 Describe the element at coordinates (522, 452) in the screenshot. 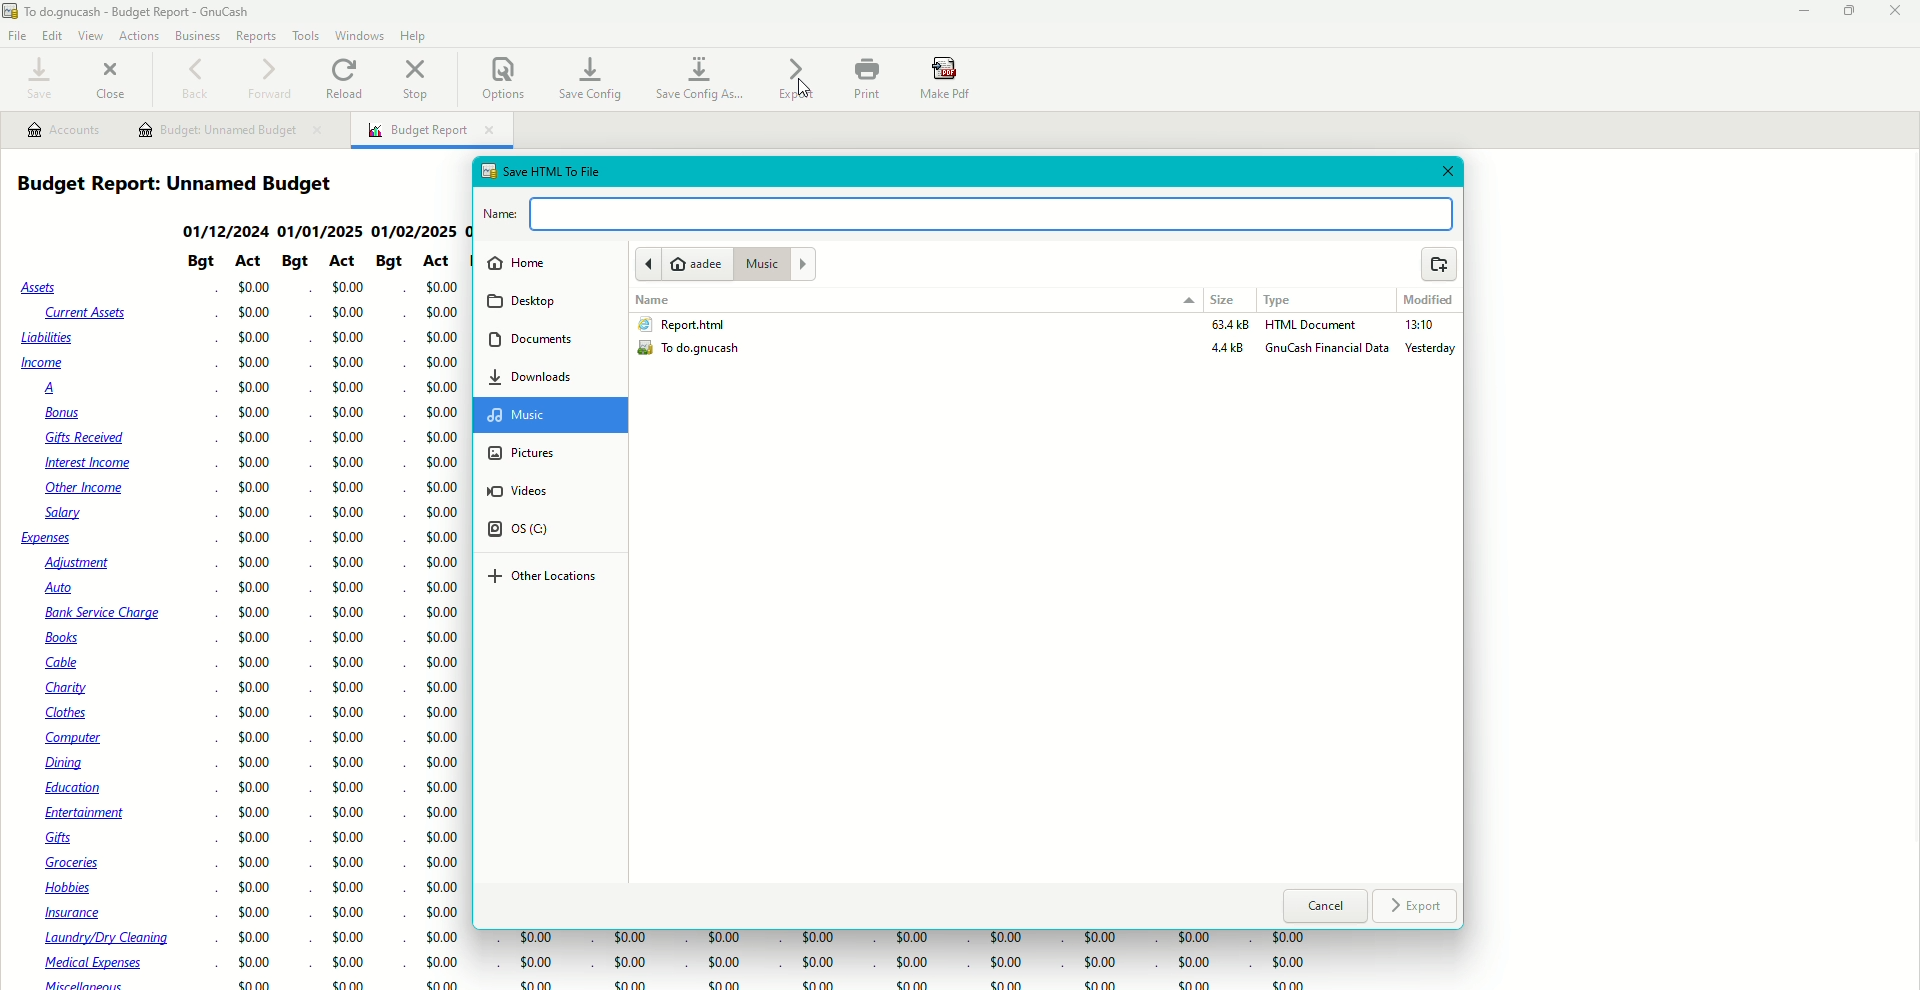

I see `Pictures` at that location.